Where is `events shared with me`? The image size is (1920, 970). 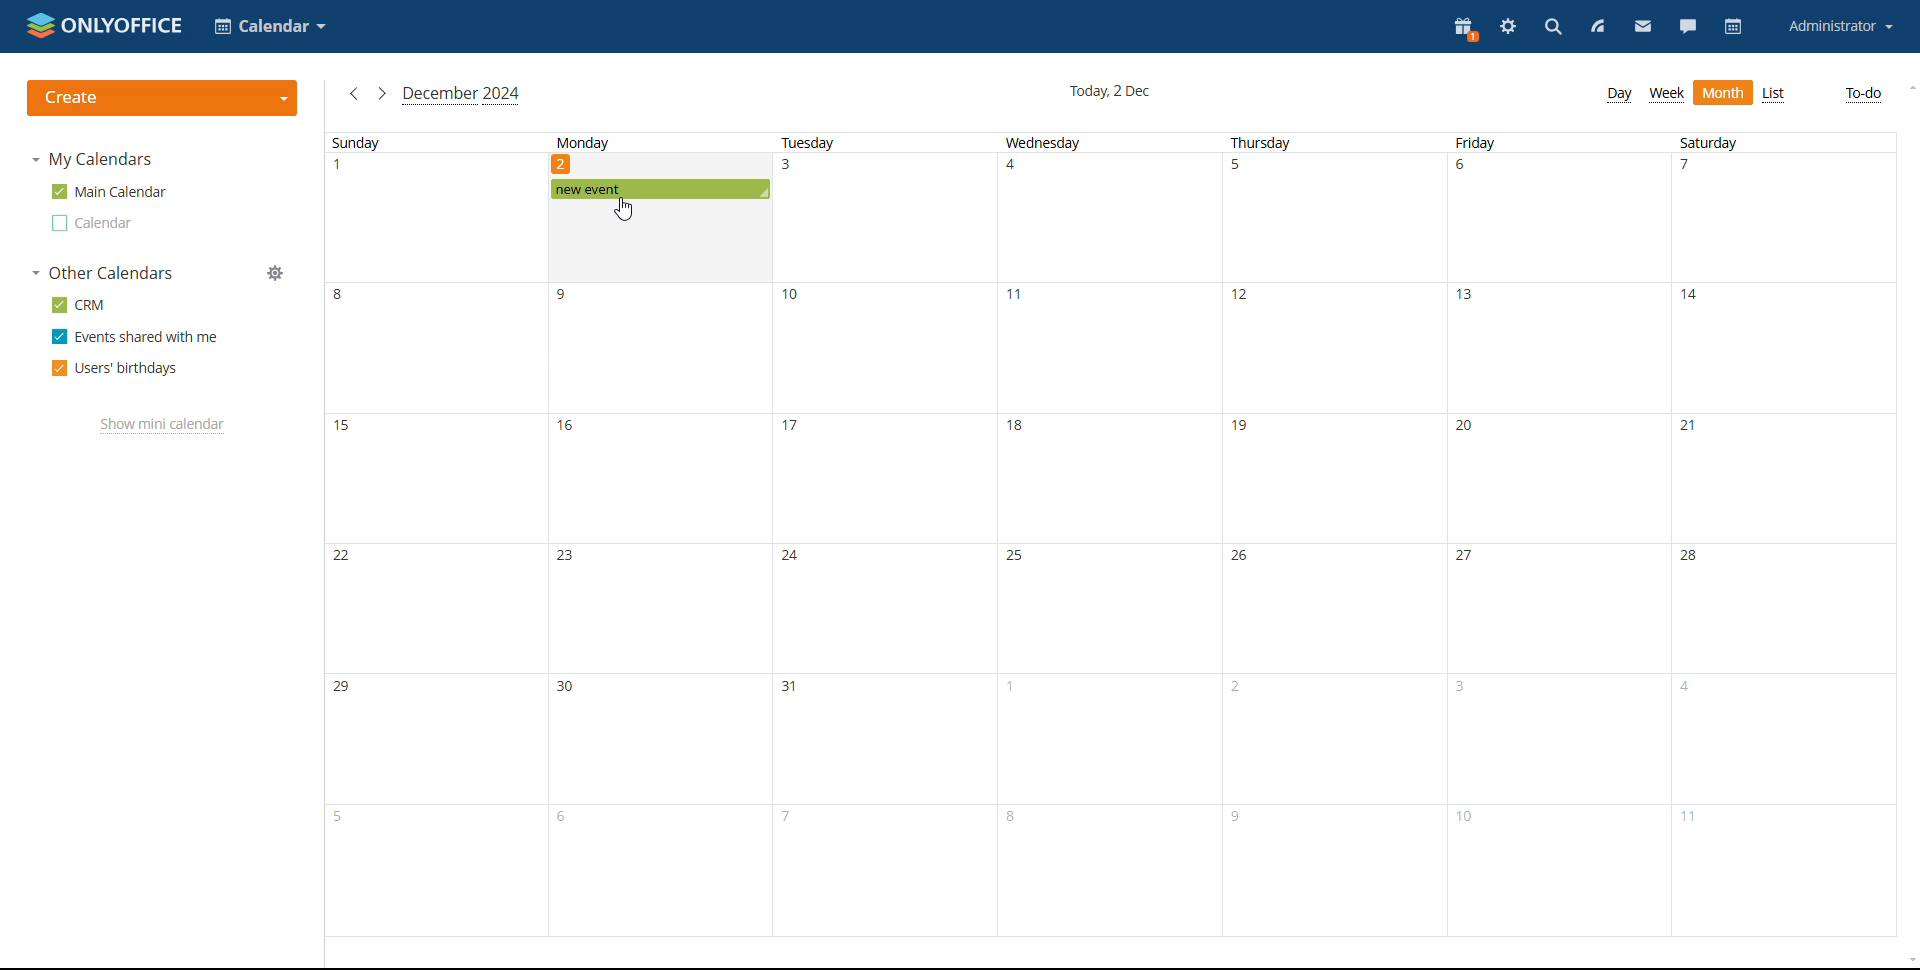 events shared with me is located at coordinates (134, 337).